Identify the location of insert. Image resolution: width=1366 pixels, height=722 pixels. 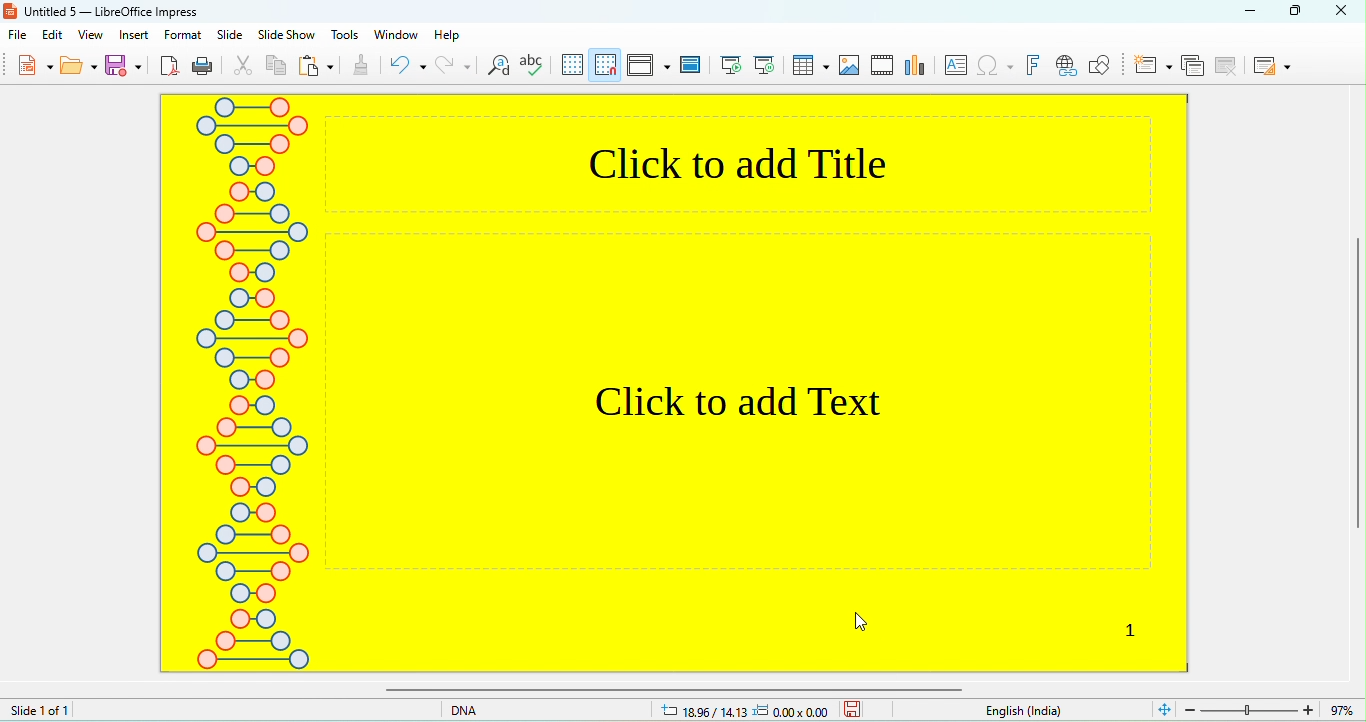
(135, 35).